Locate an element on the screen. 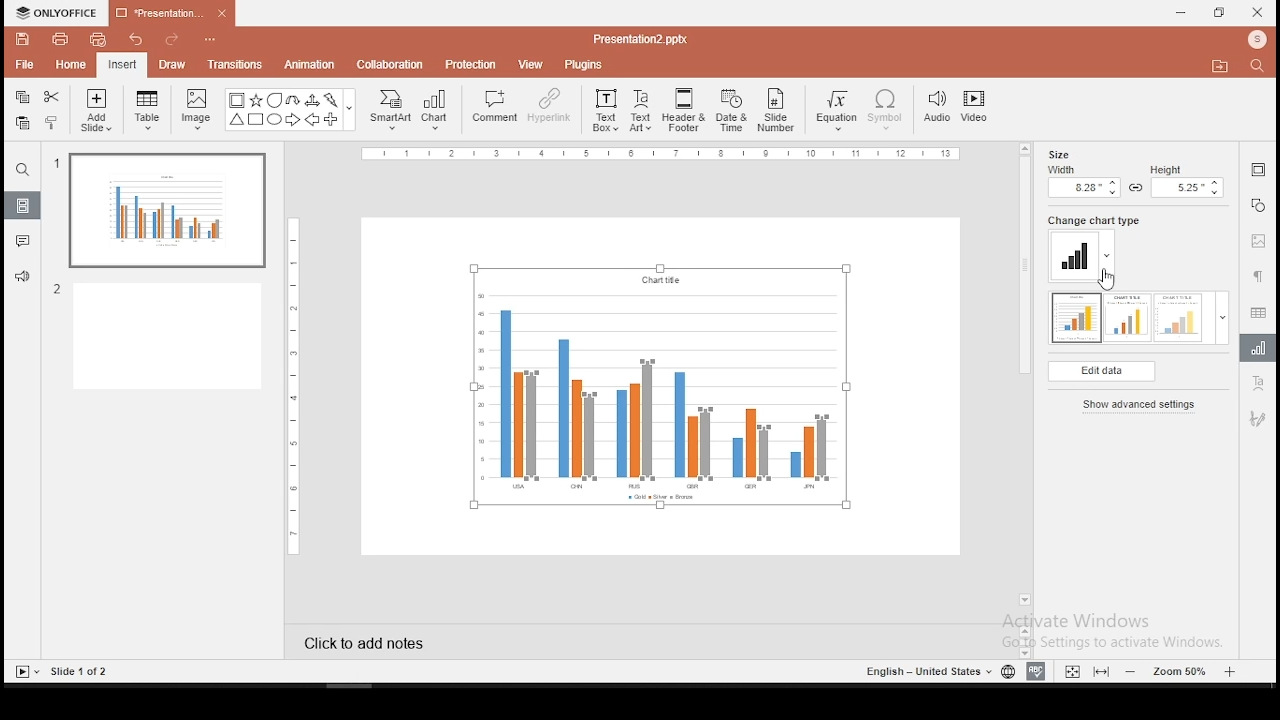 This screenshot has width=1280, height=720. click to add notes is located at coordinates (366, 642).